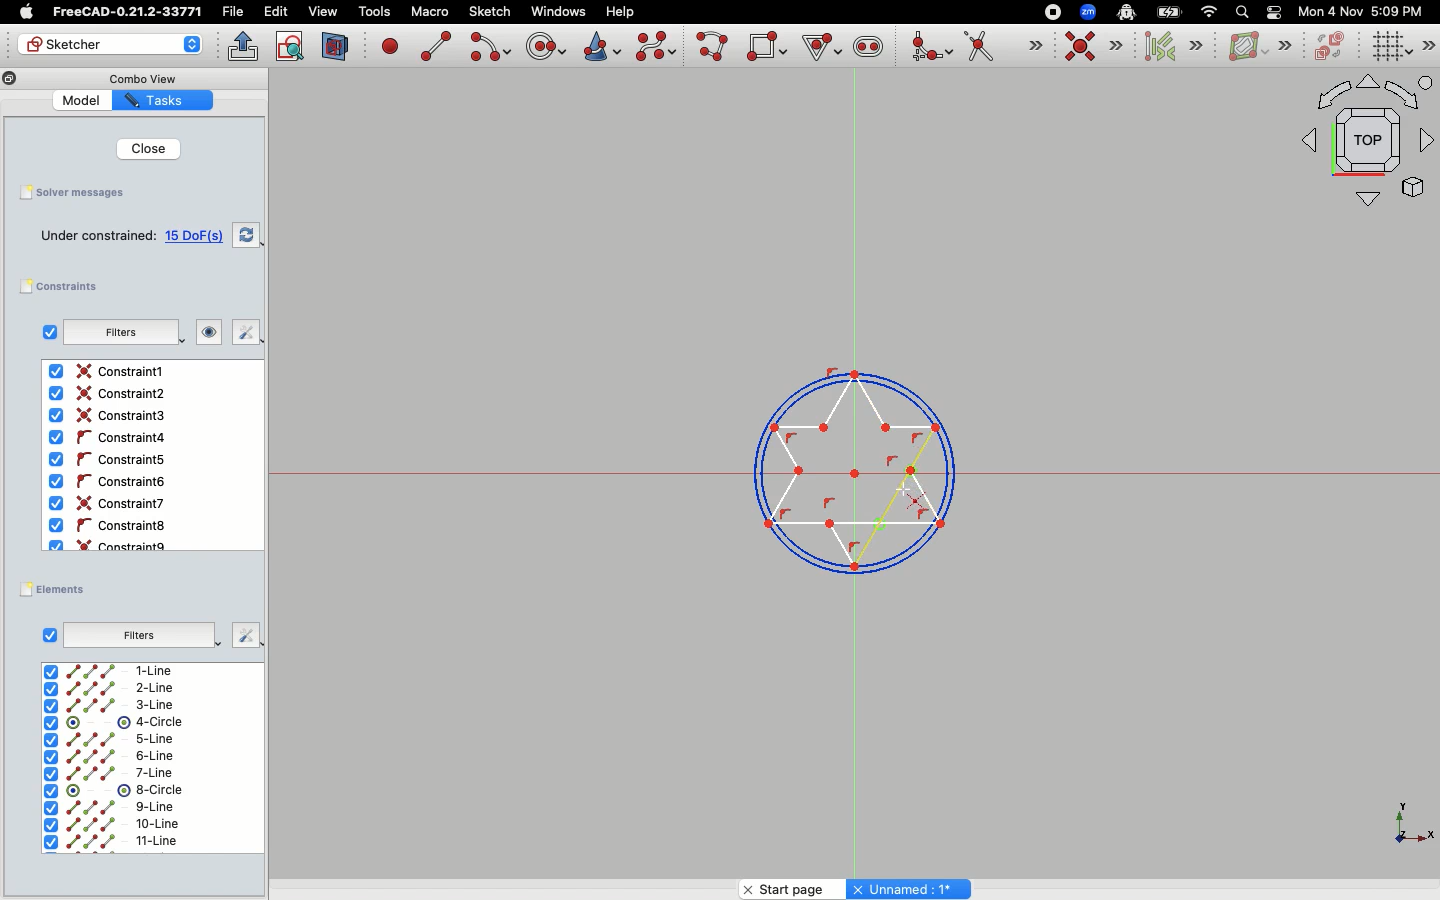 Image resolution: width=1440 pixels, height=900 pixels. Describe the element at coordinates (336, 46) in the screenshot. I see `View section` at that location.